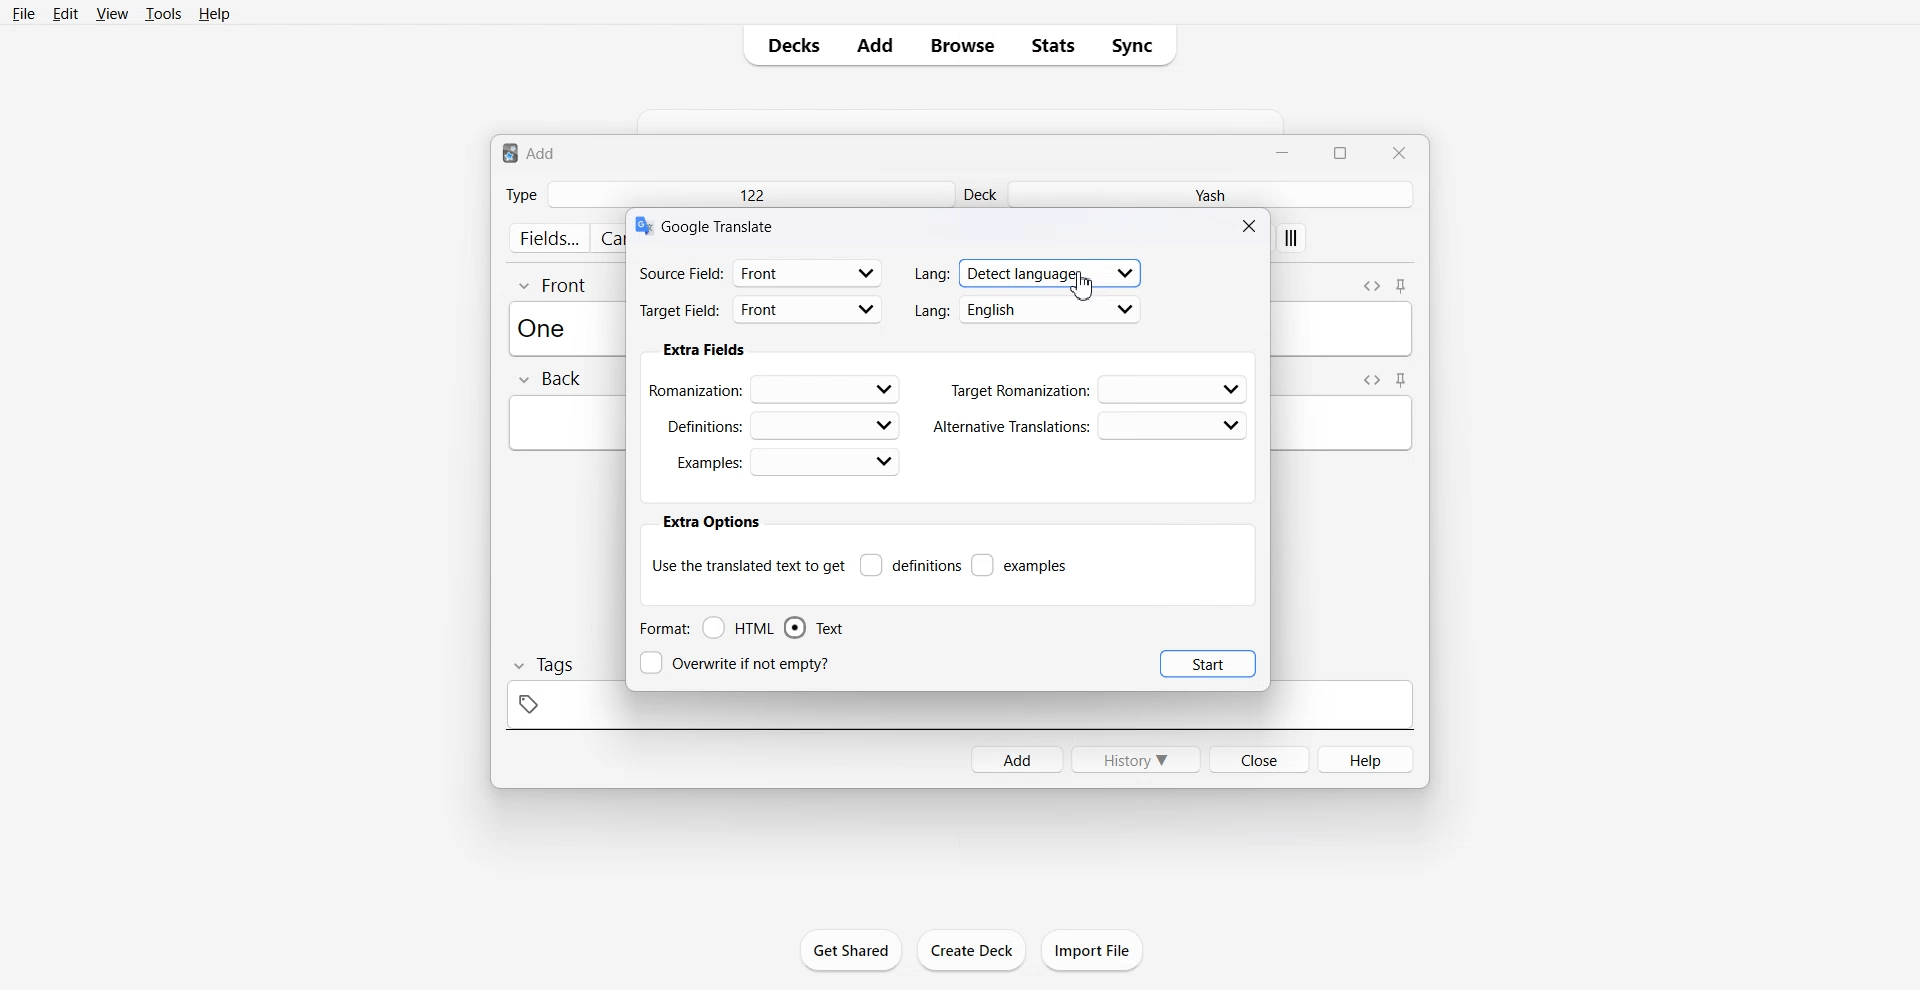 This screenshot has width=1920, height=990. Describe the element at coordinates (875, 45) in the screenshot. I see `Add` at that location.